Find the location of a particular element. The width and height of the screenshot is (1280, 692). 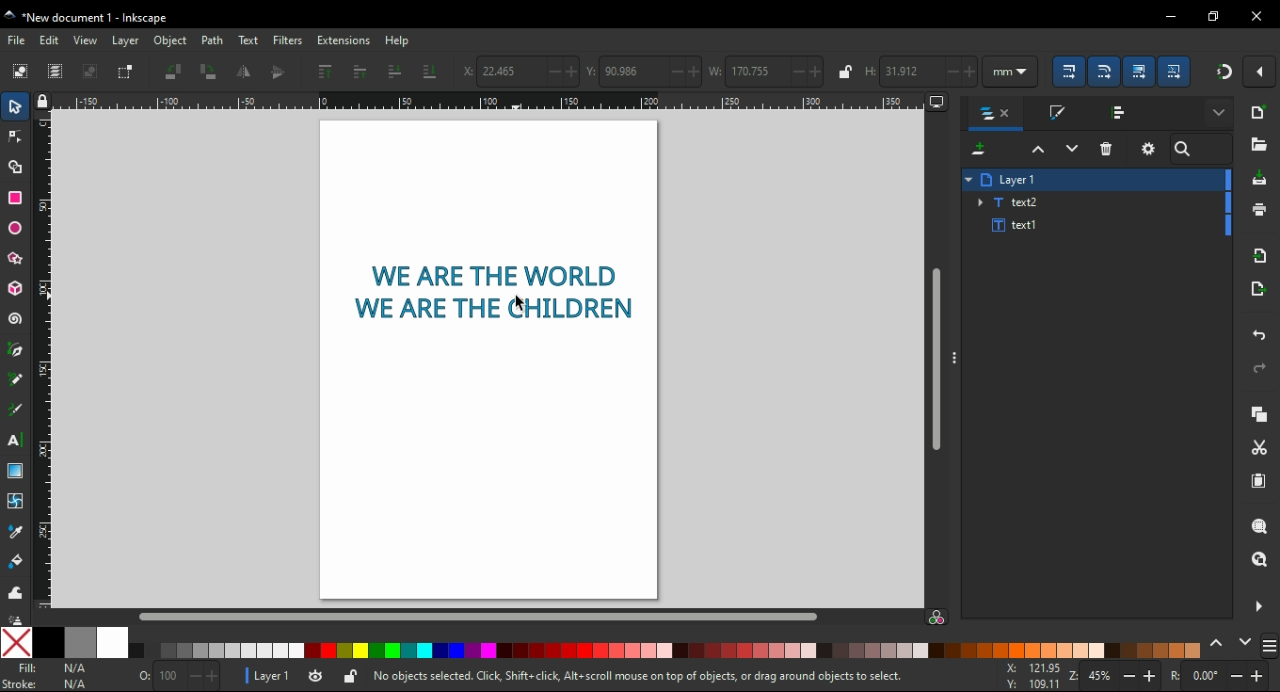

file is located at coordinates (16, 39).